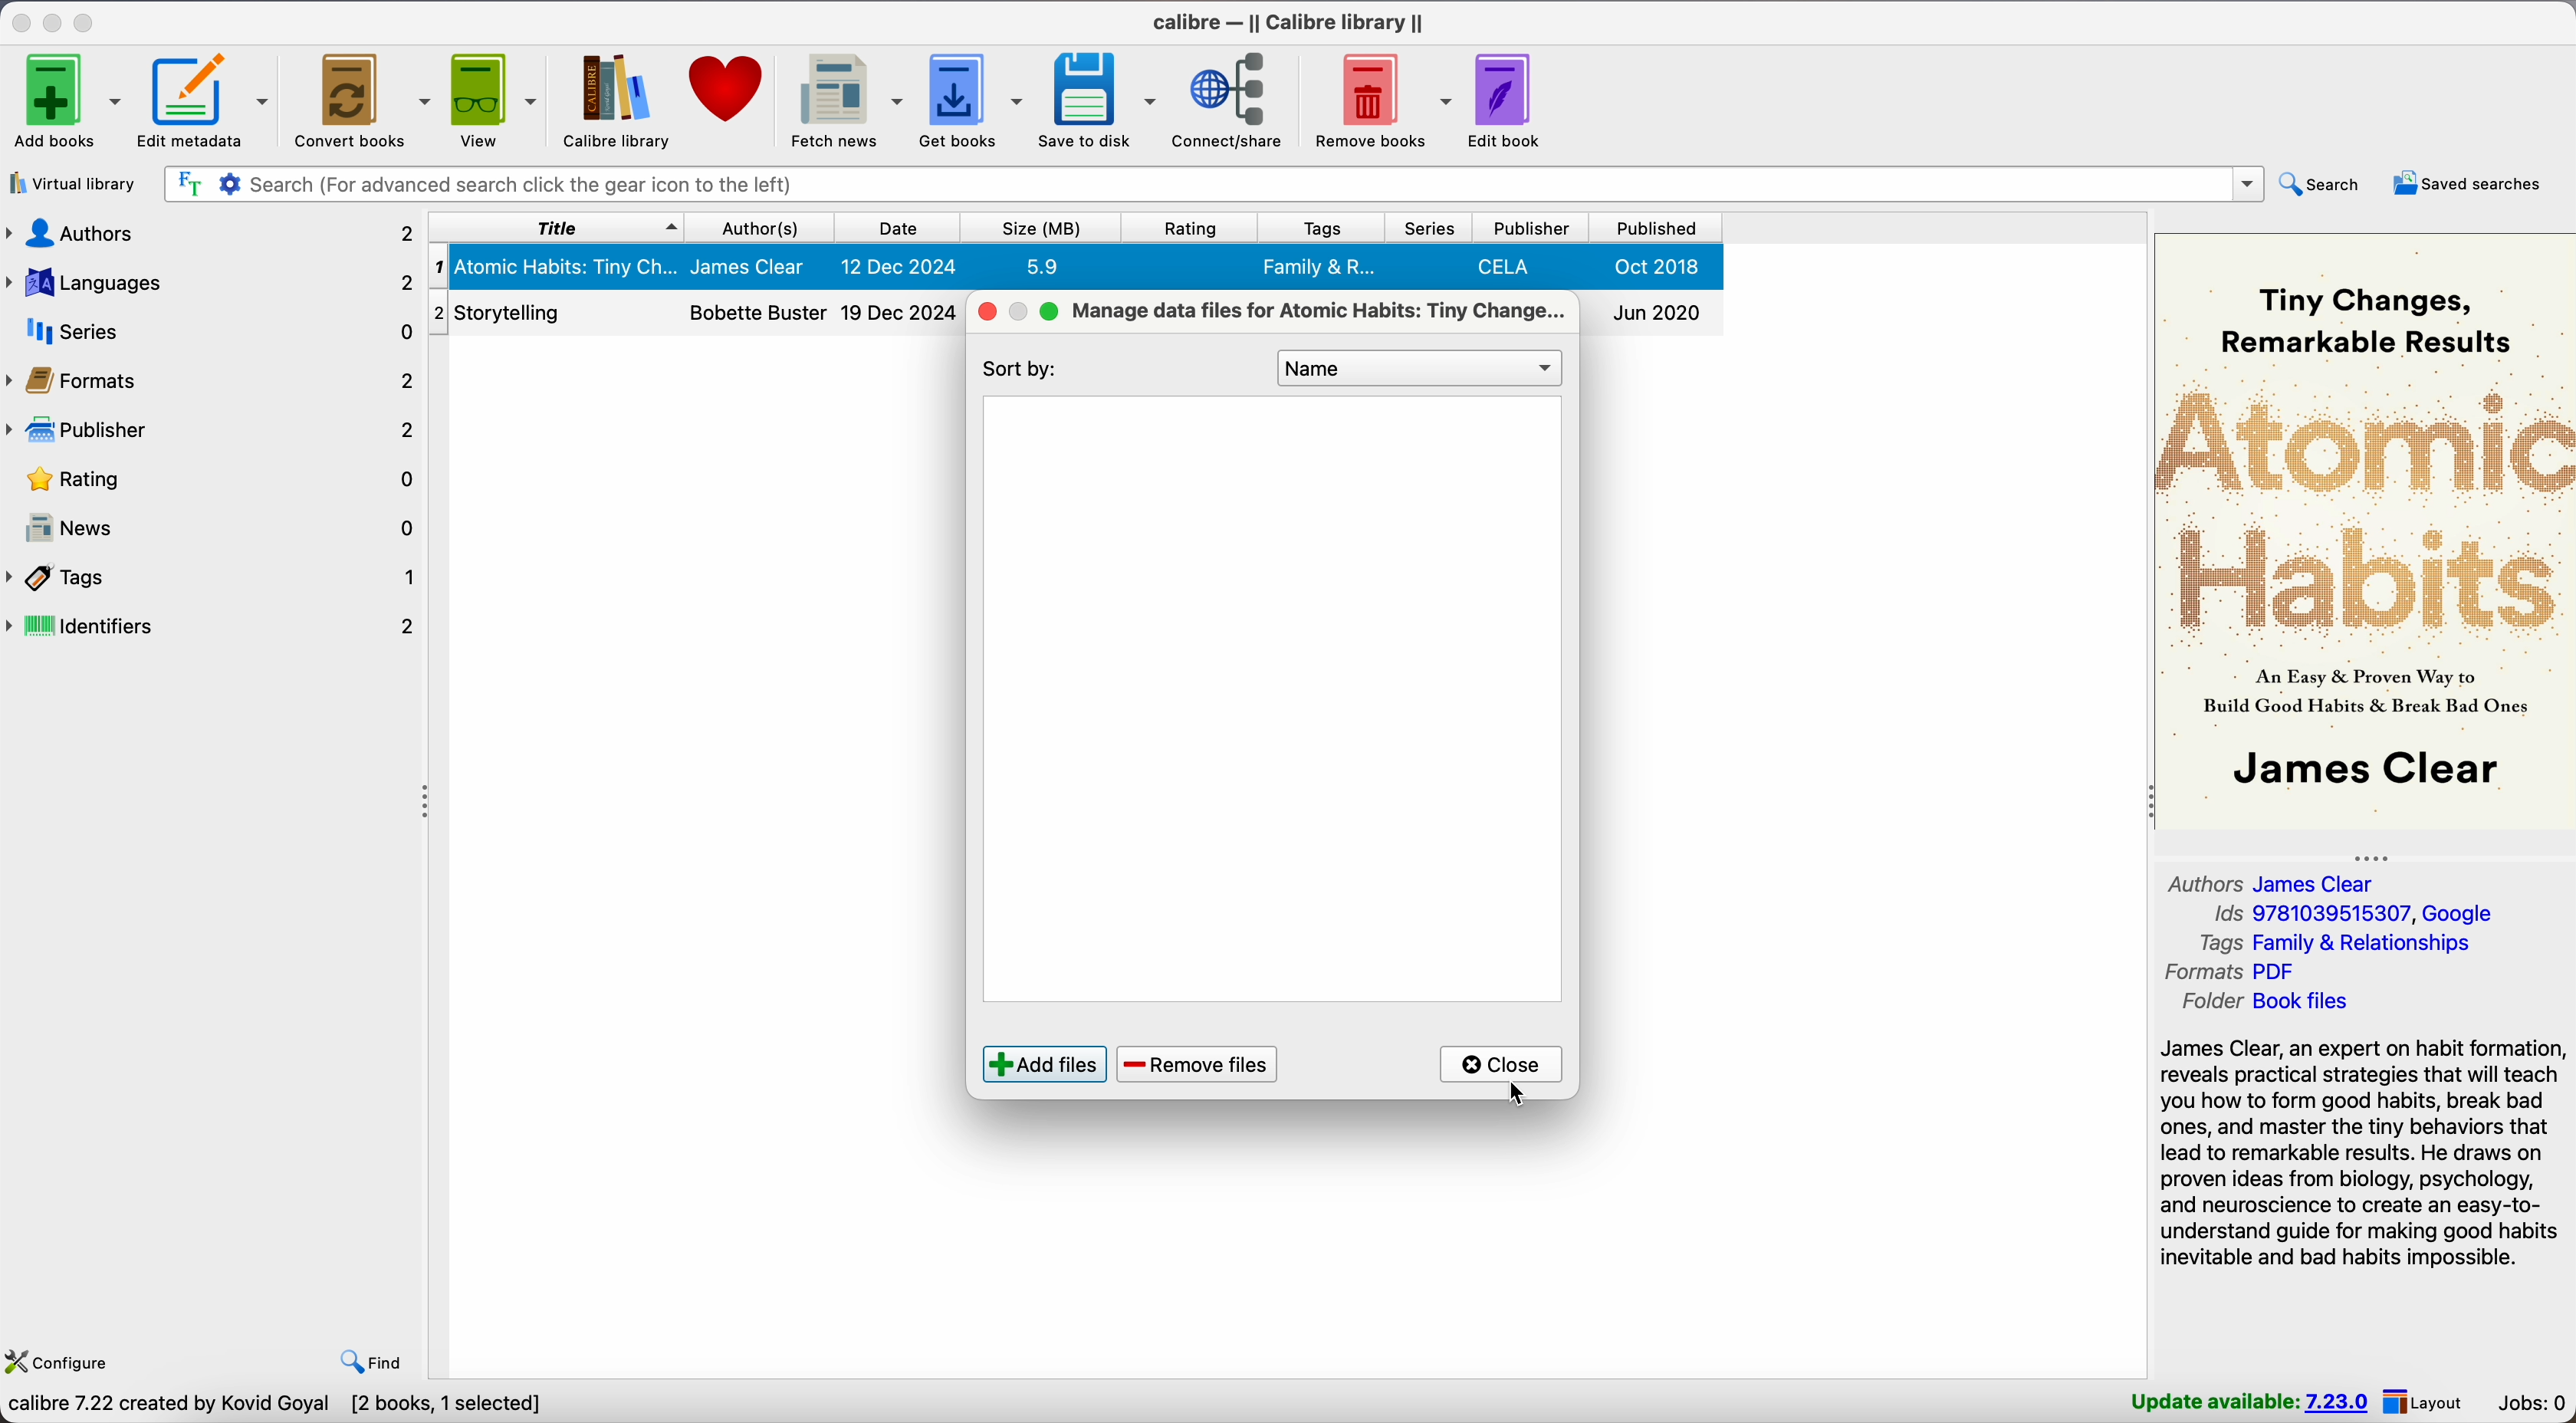 This screenshot has width=2576, height=1423. I want to click on tags, so click(1320, 228).